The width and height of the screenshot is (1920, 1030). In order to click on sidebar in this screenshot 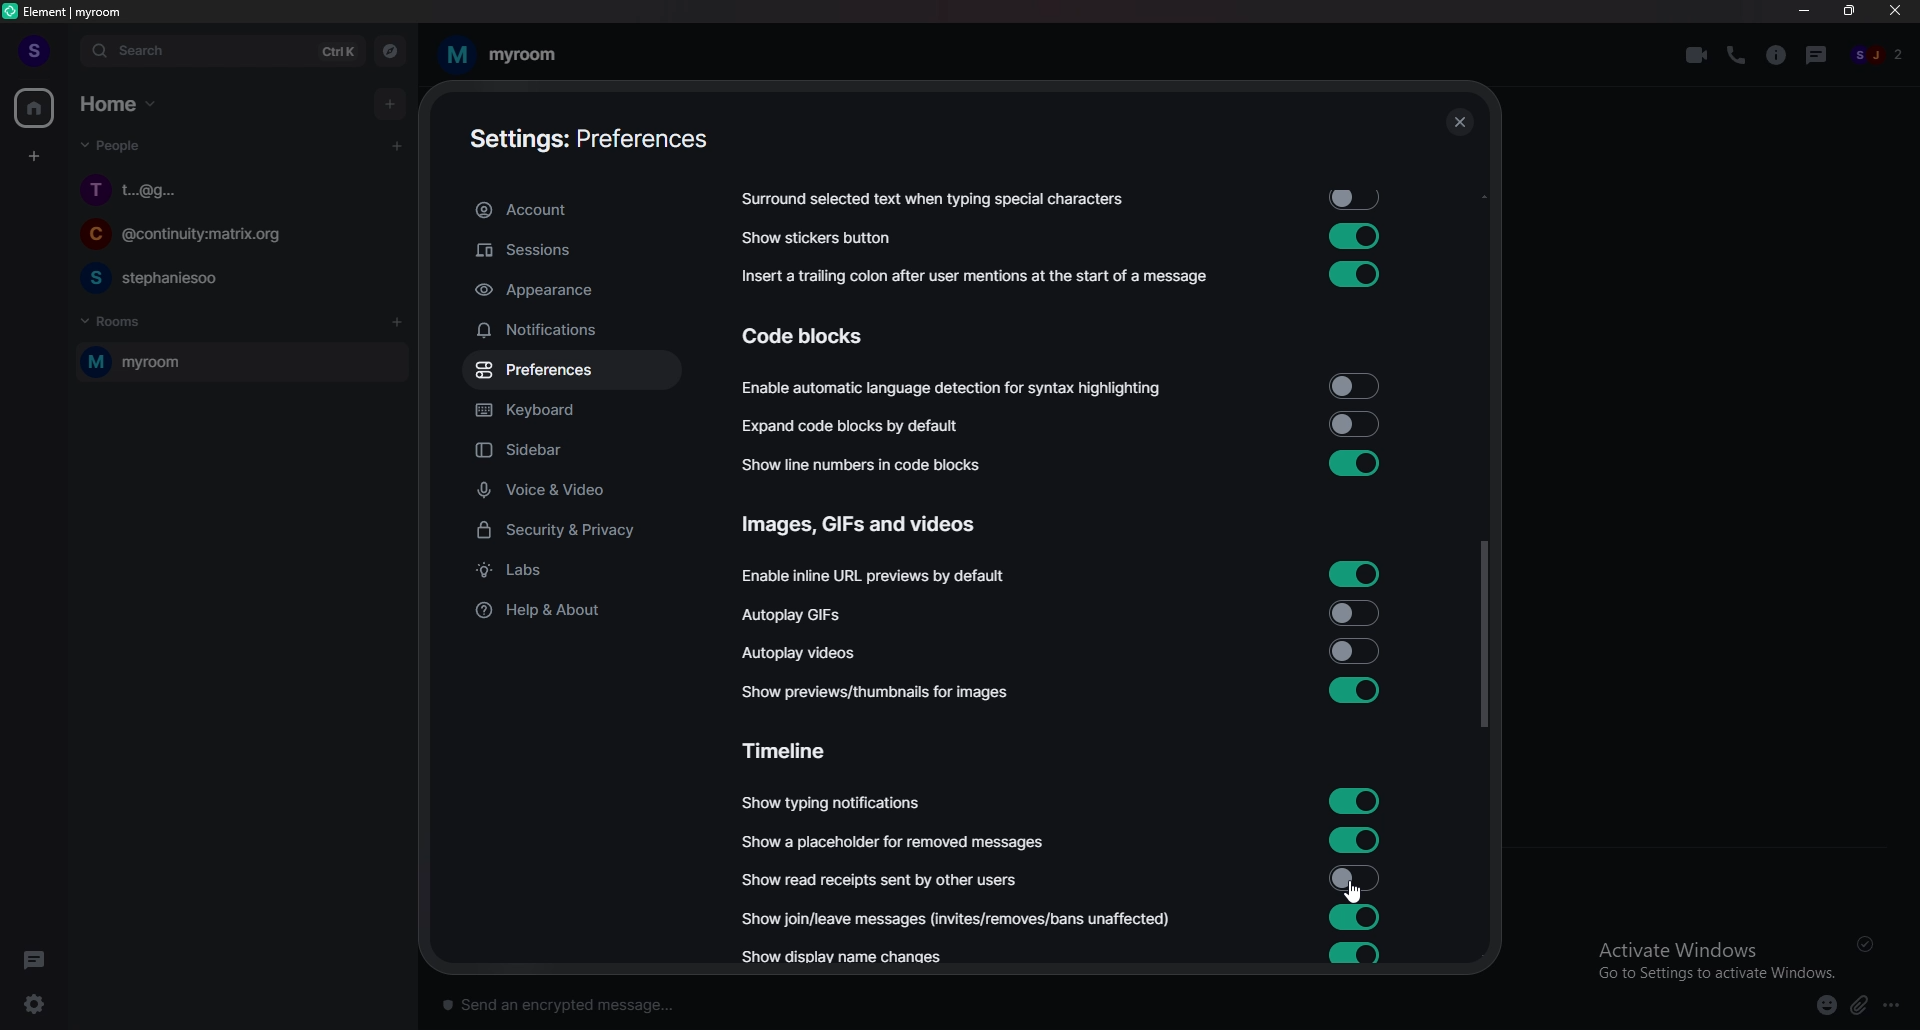, I will do `click(578, 452)`.